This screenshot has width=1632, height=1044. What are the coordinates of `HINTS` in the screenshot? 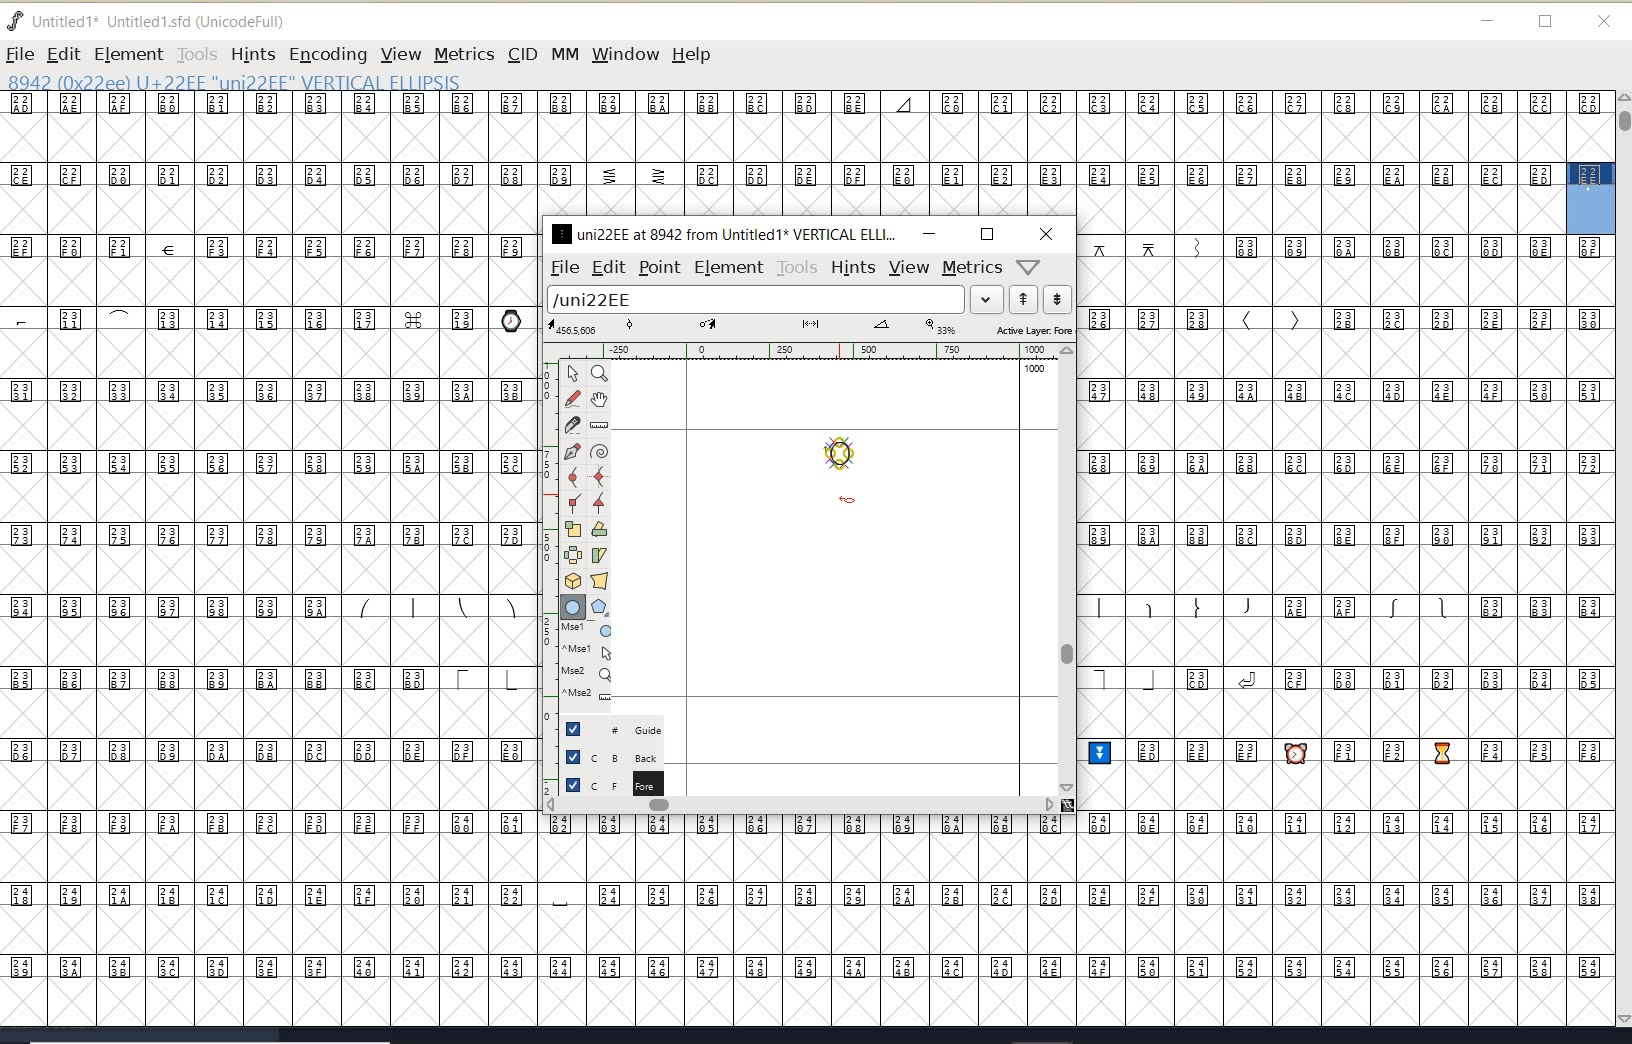 It's located at (252, 55).